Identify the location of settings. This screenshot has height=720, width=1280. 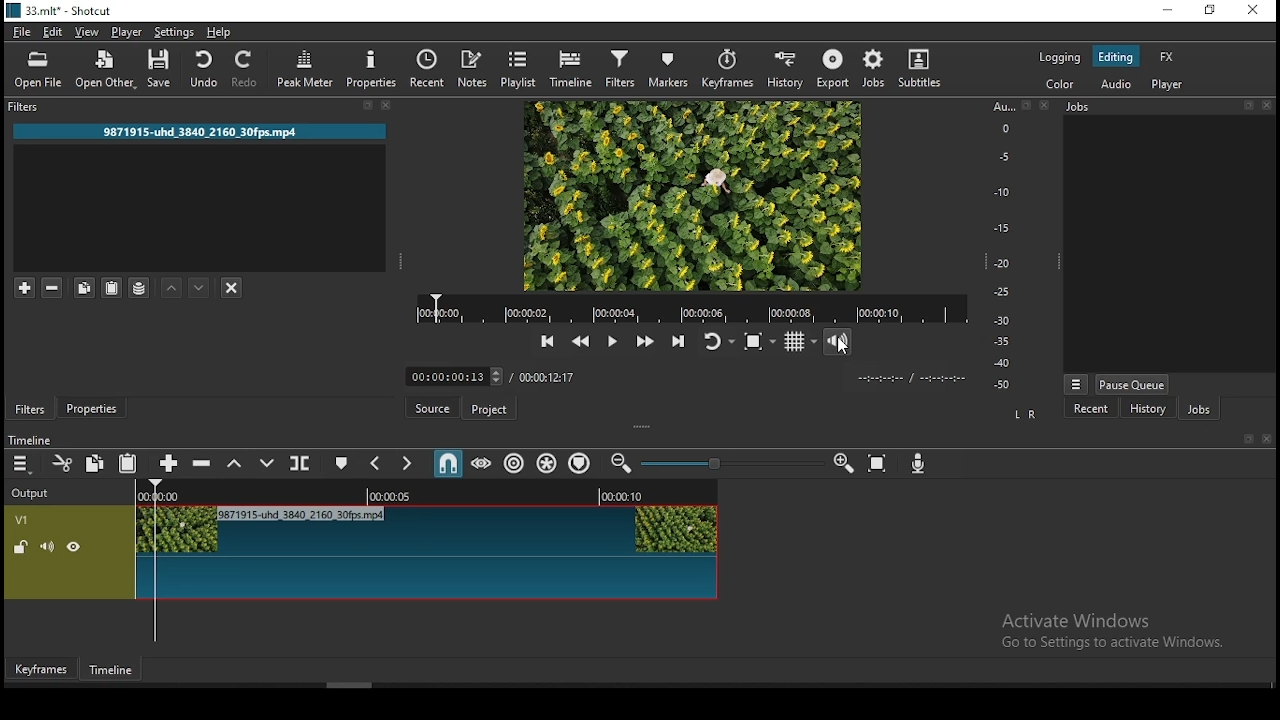
(172, 32).